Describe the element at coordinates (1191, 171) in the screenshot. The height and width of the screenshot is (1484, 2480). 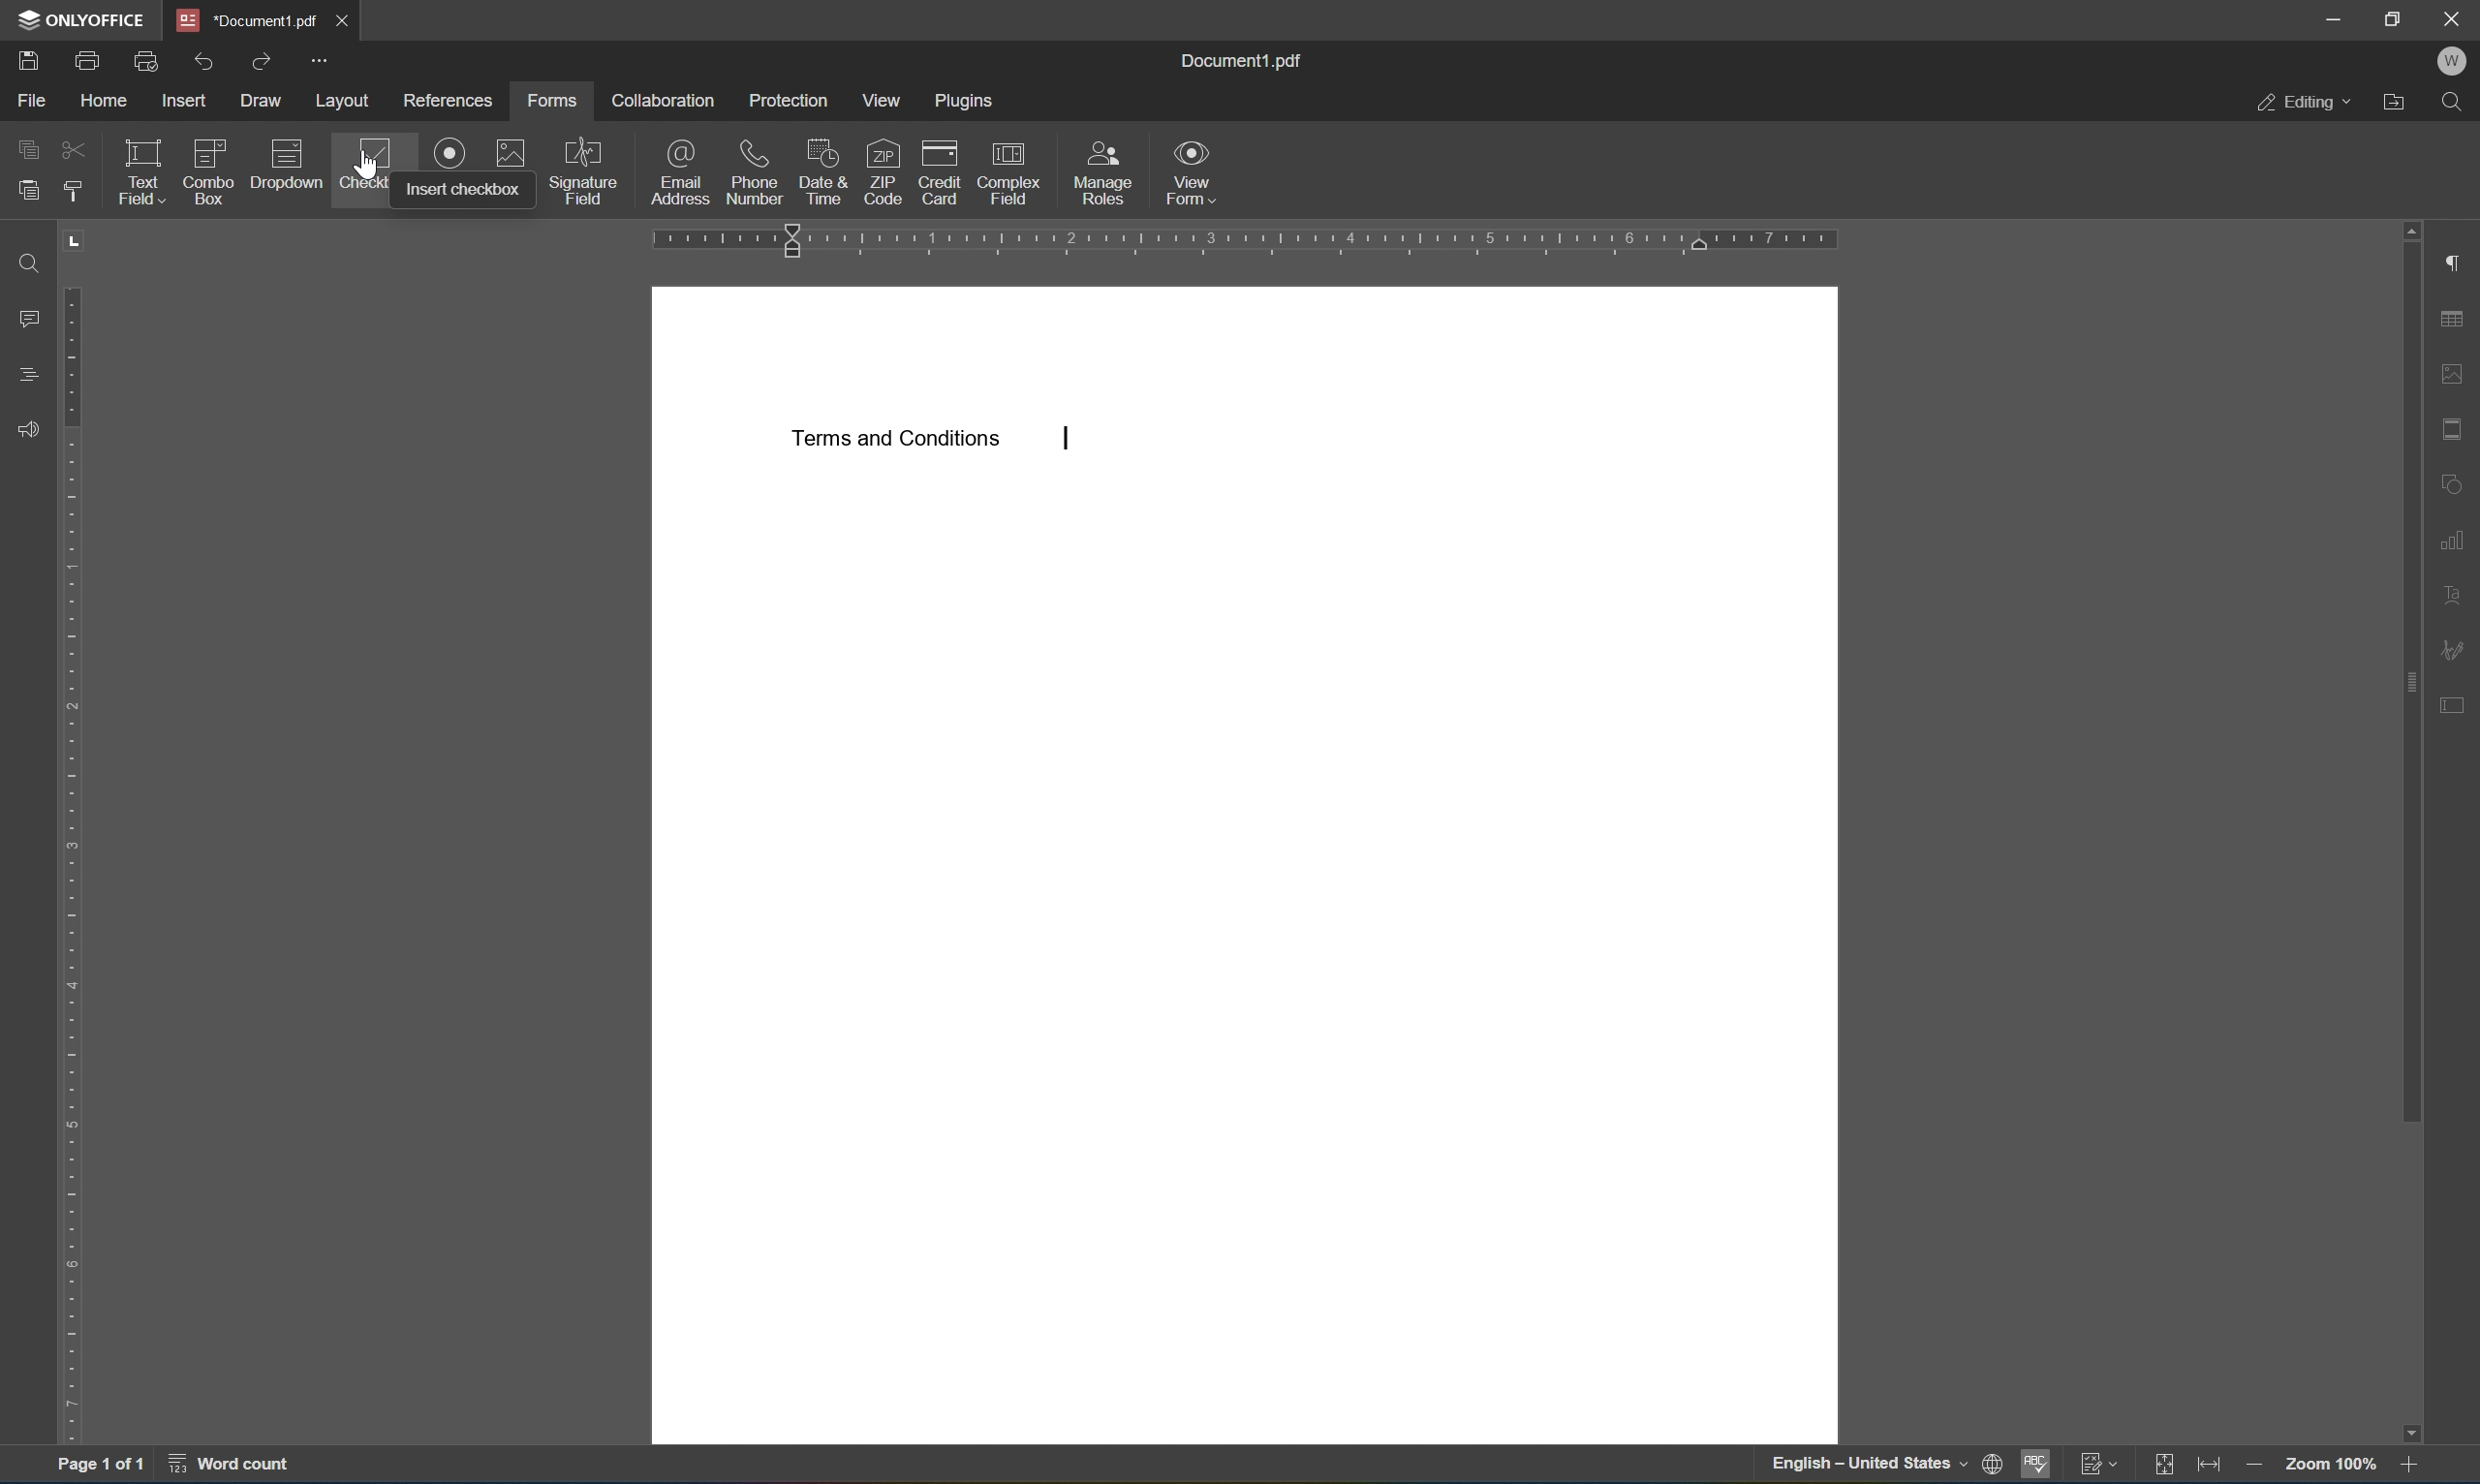
I see `view form` at that location.